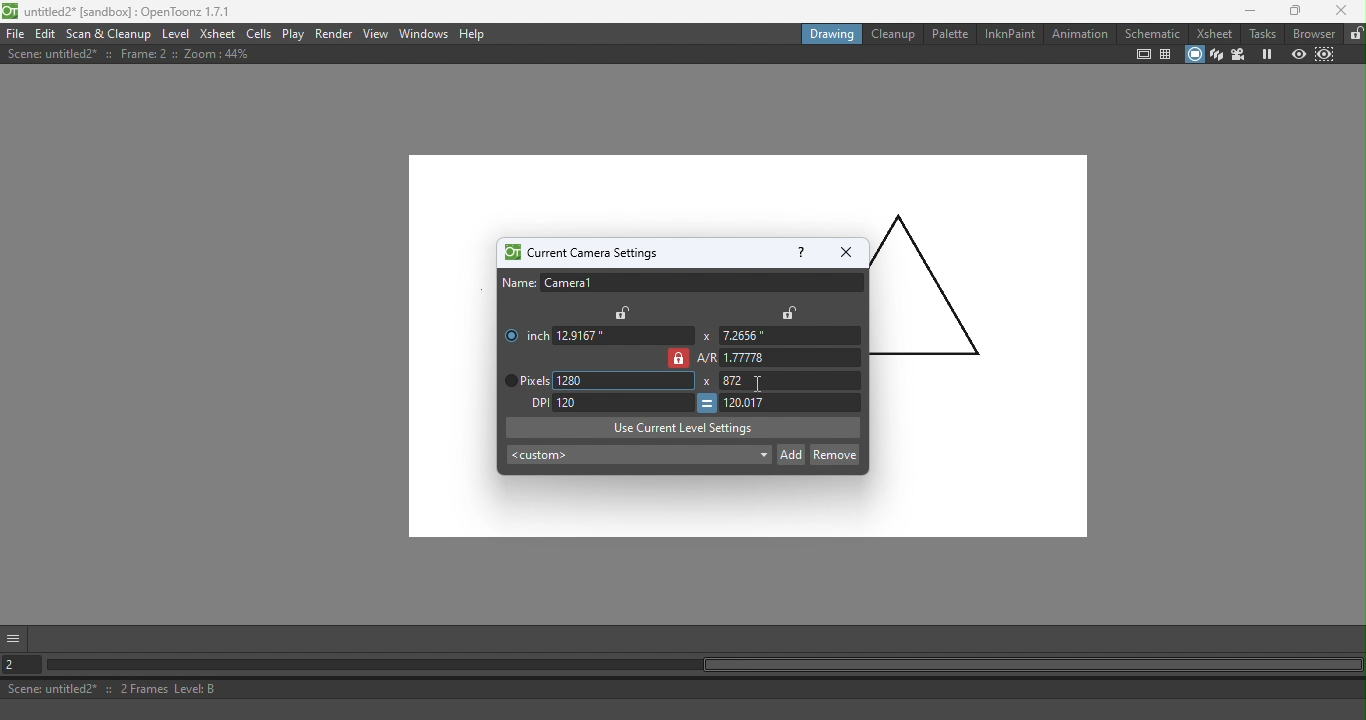 Image resolution: width=1366 pixels, height=720 pixels. Describe the element at coordinates (799, 251) in the screenshot. I see `Help` at that location.